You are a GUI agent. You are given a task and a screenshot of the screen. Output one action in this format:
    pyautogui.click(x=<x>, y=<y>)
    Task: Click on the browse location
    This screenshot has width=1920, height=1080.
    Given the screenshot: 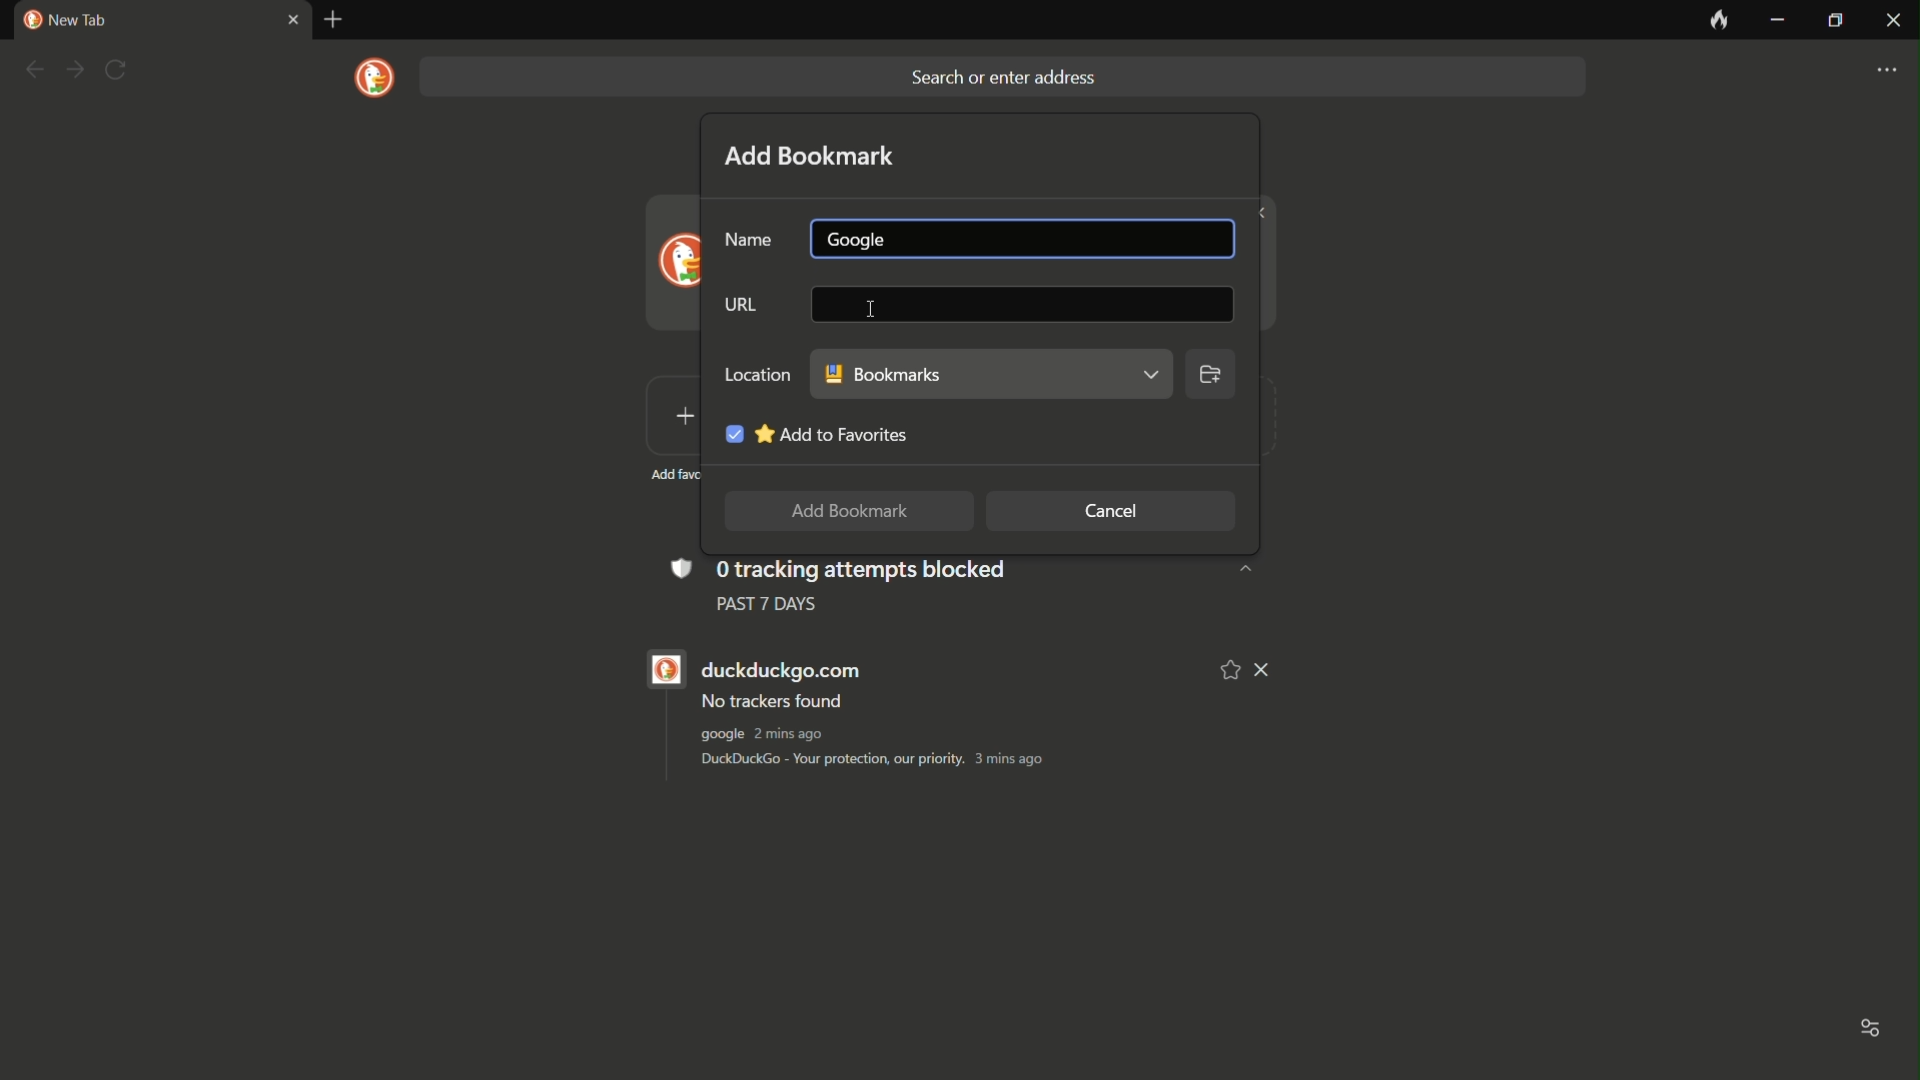 What is the action you would take?
    pyautogui.click(x=1211, y=379)
    